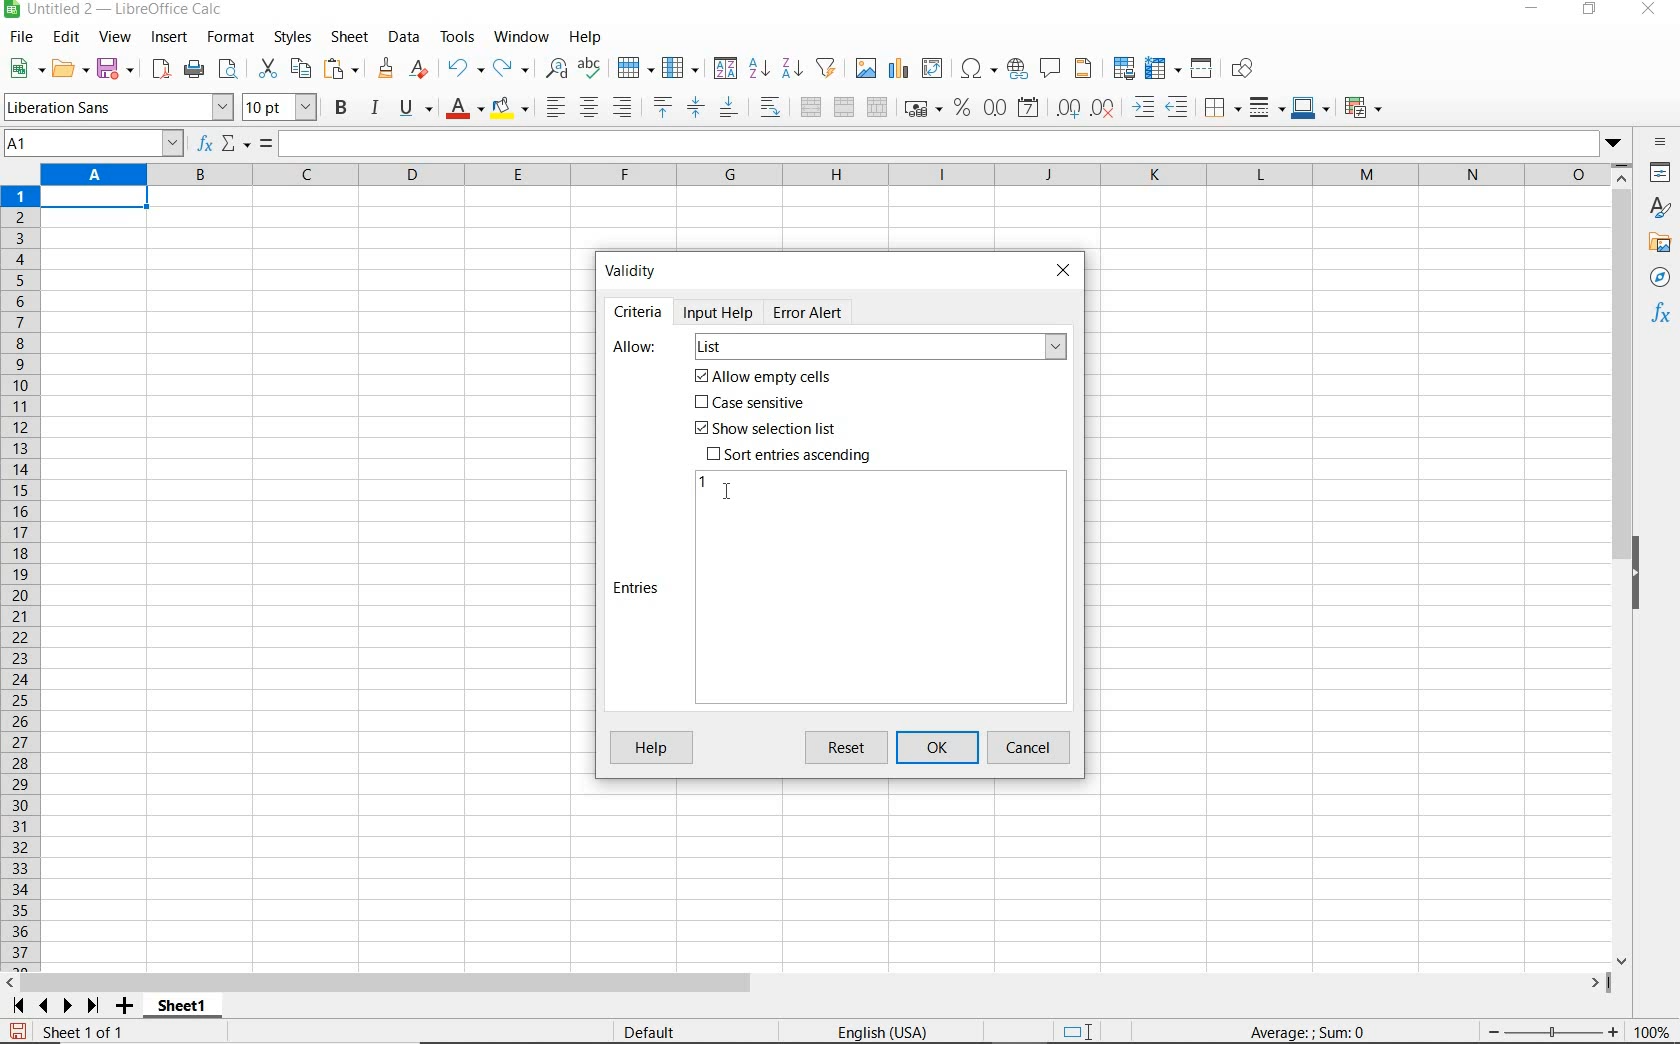  What do you see at coordinates (653, 1033) in the screenshot?
I see `default` at bounding box center [653, 1033].